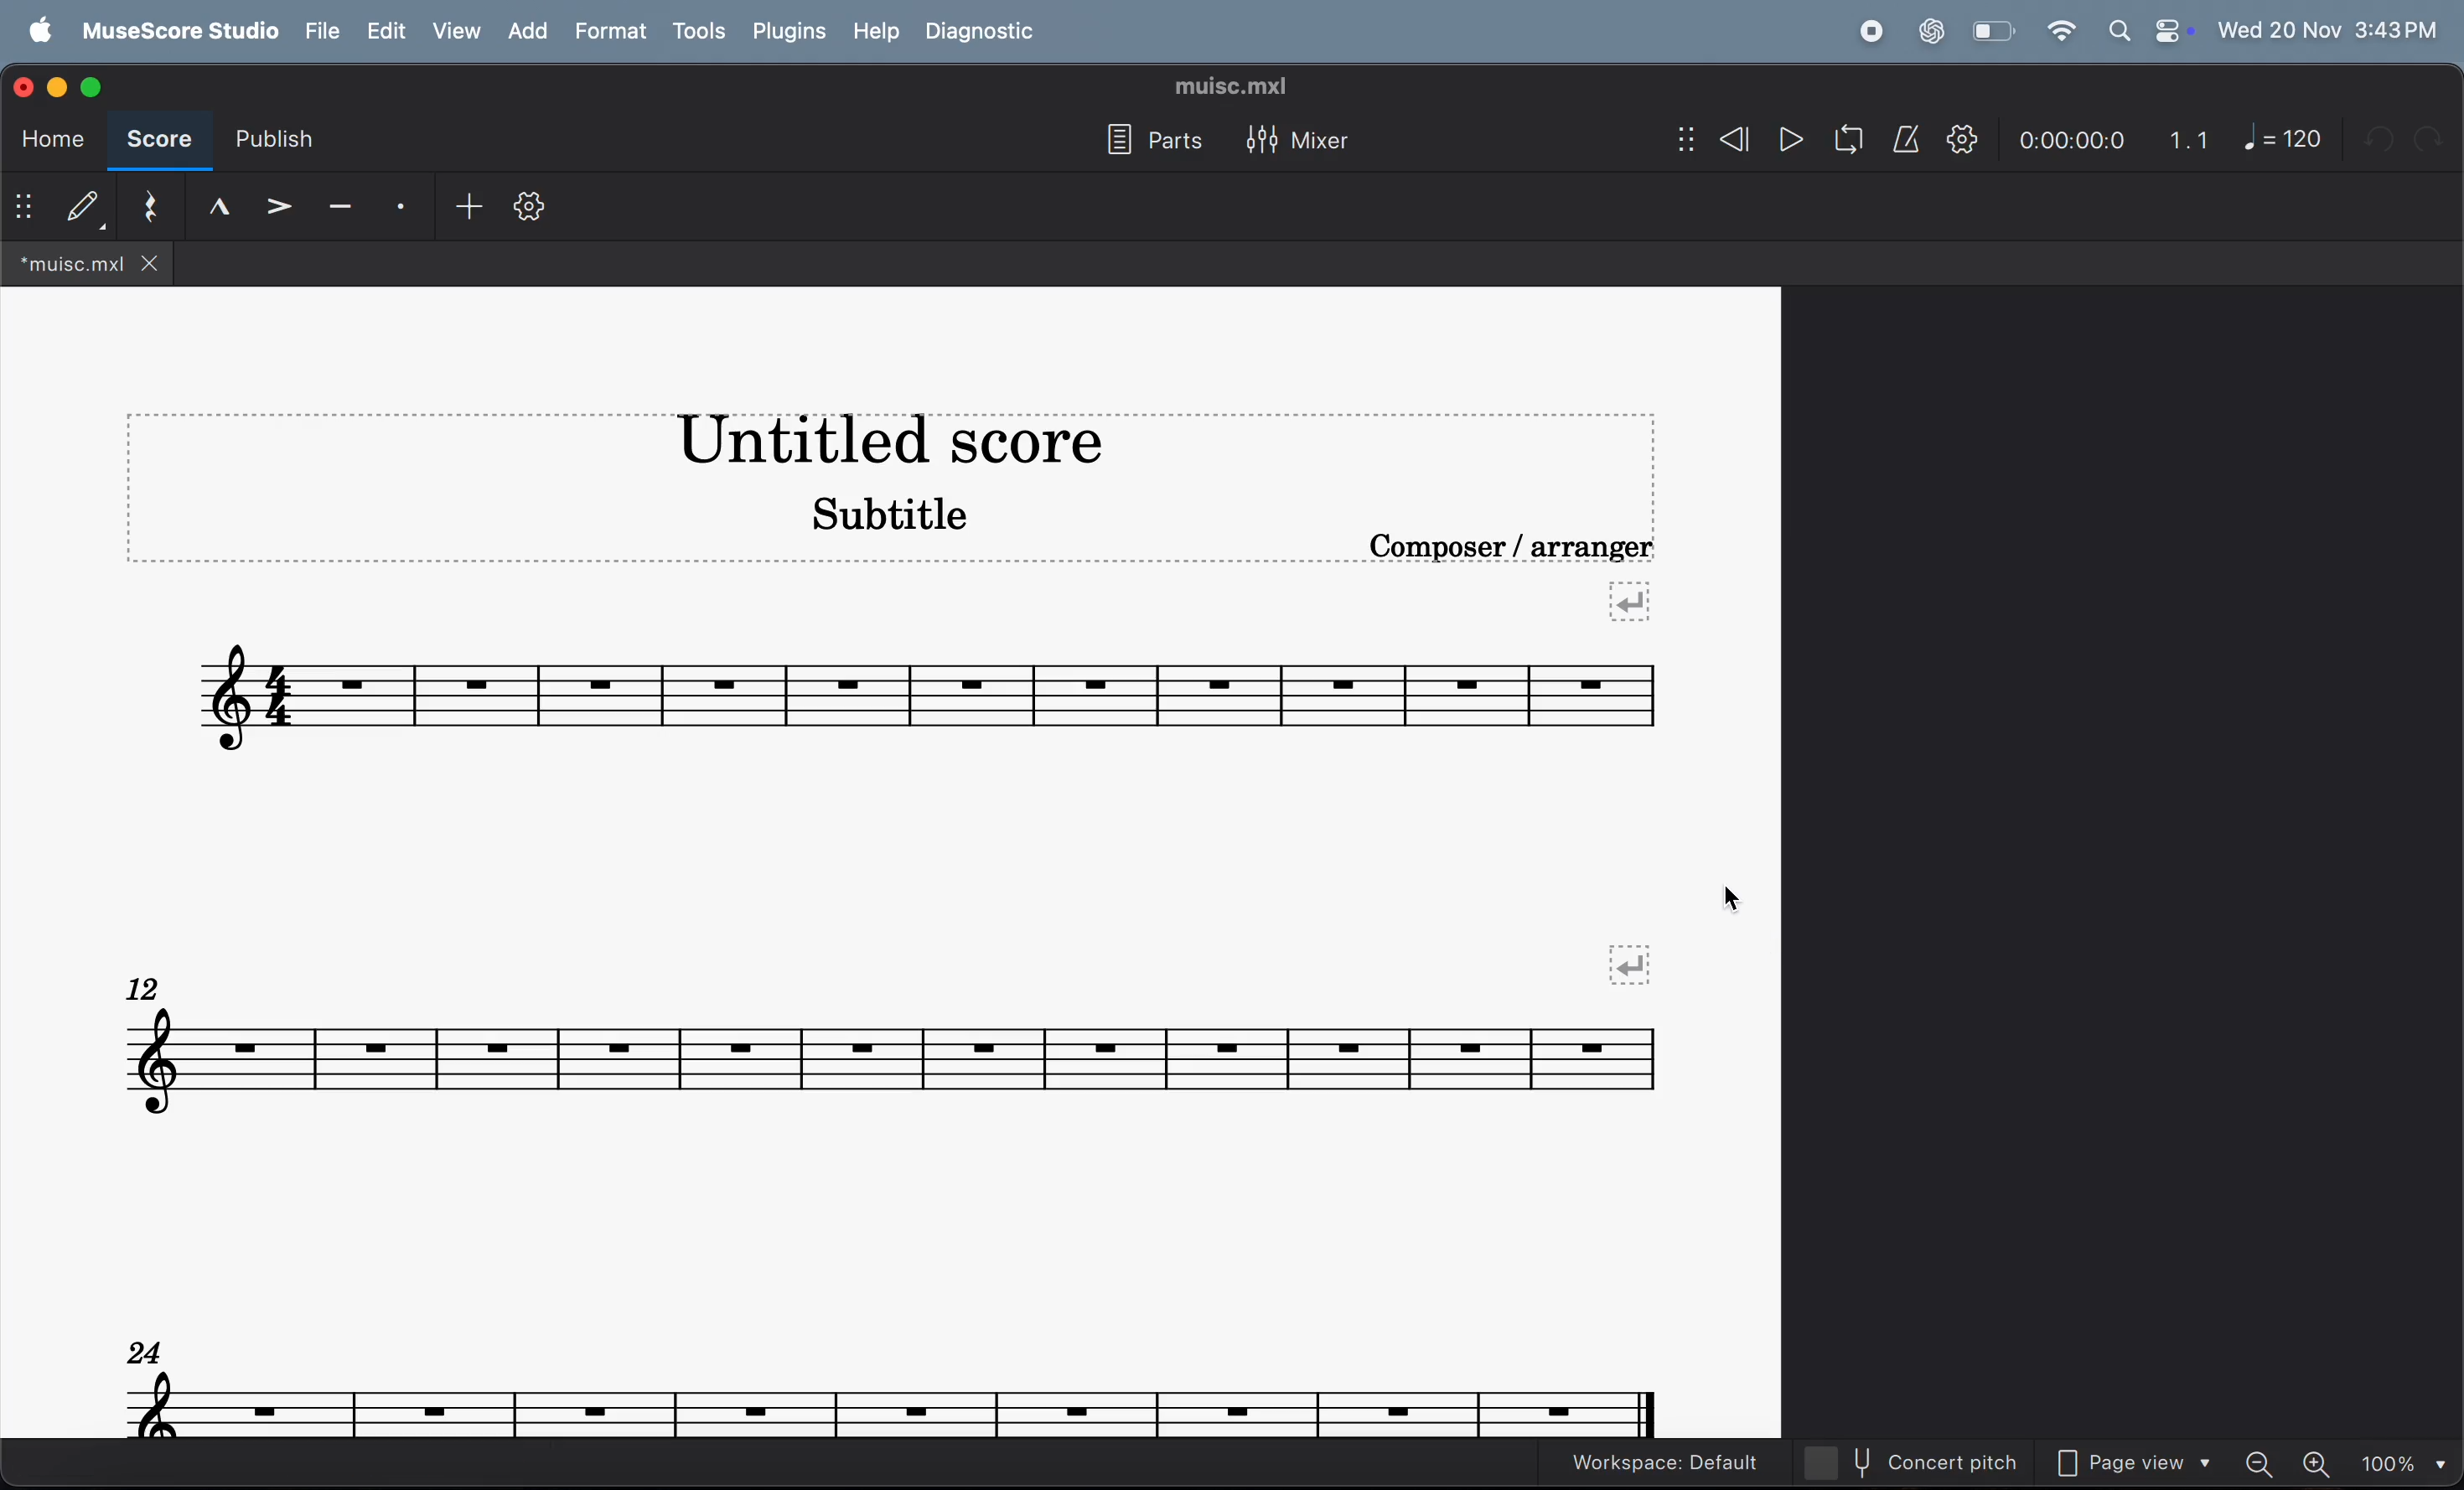  What do you see at coordinates (1638, 959) in the screenshot?
I see `rows` at bounding box center [1638, 959].